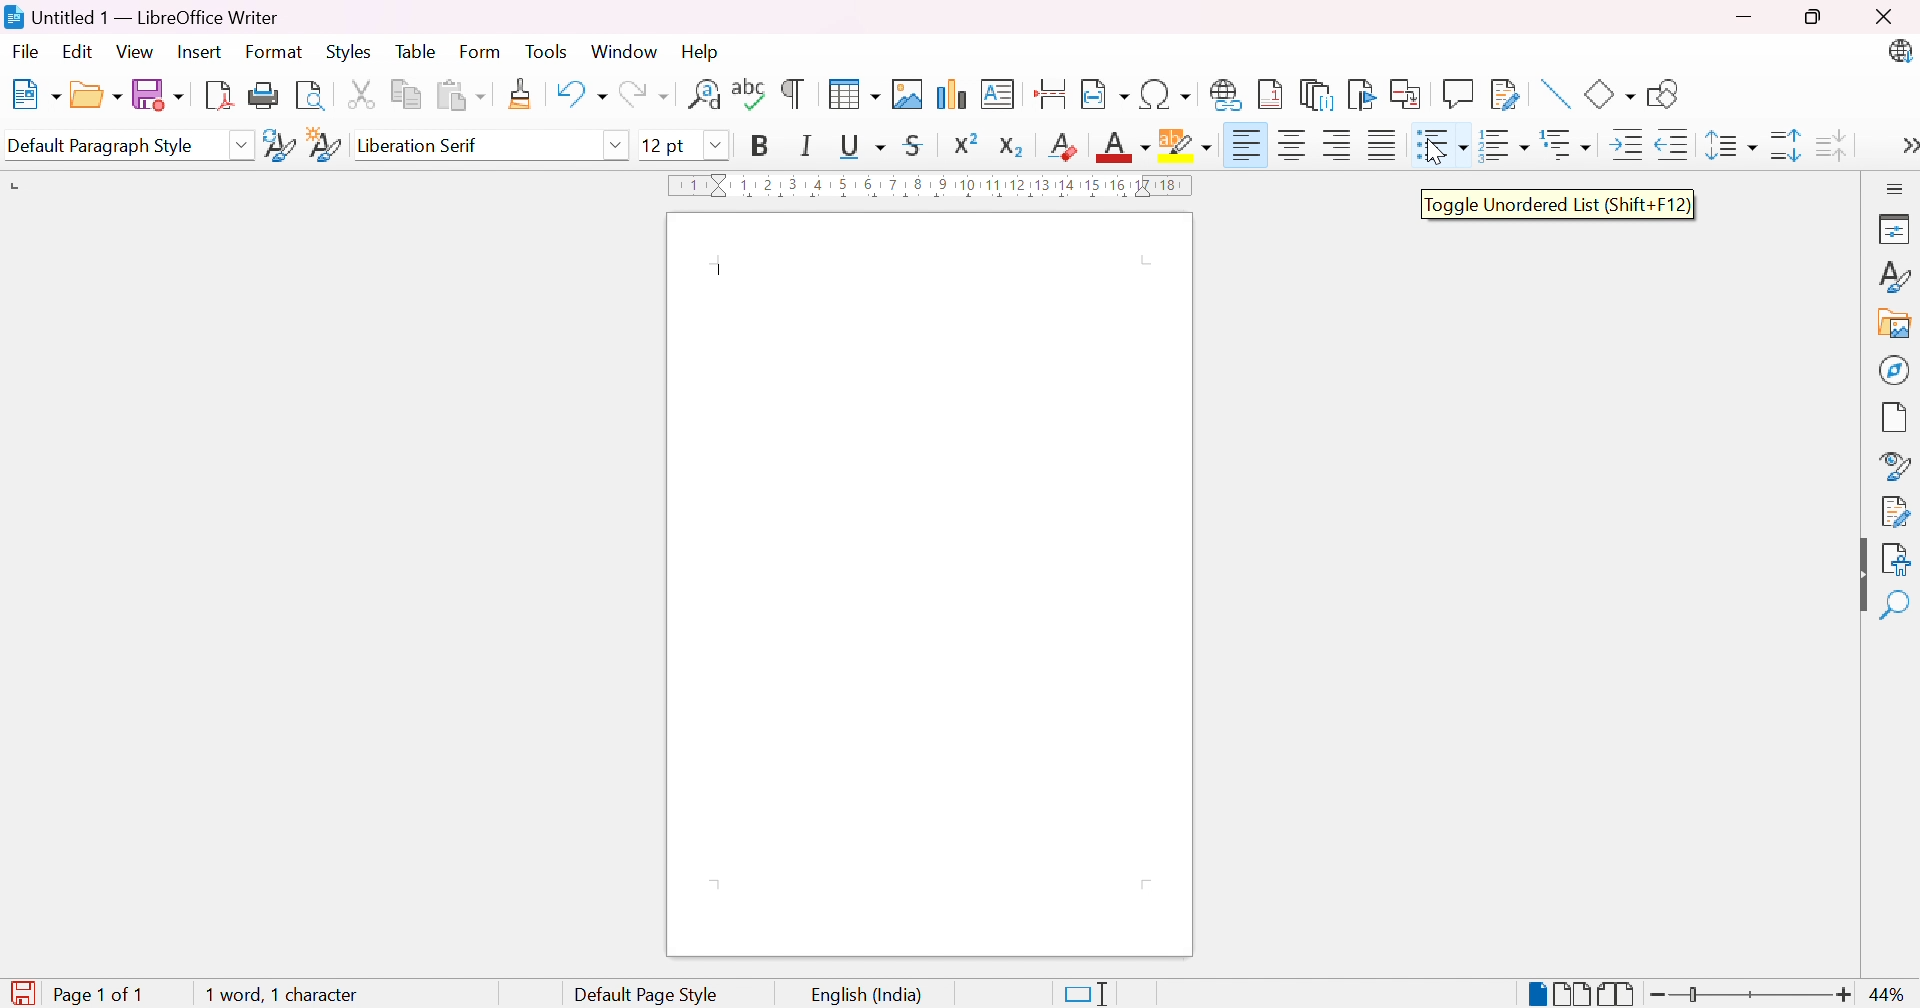  I want to click on Show track changes functions, so click(1505, 94).